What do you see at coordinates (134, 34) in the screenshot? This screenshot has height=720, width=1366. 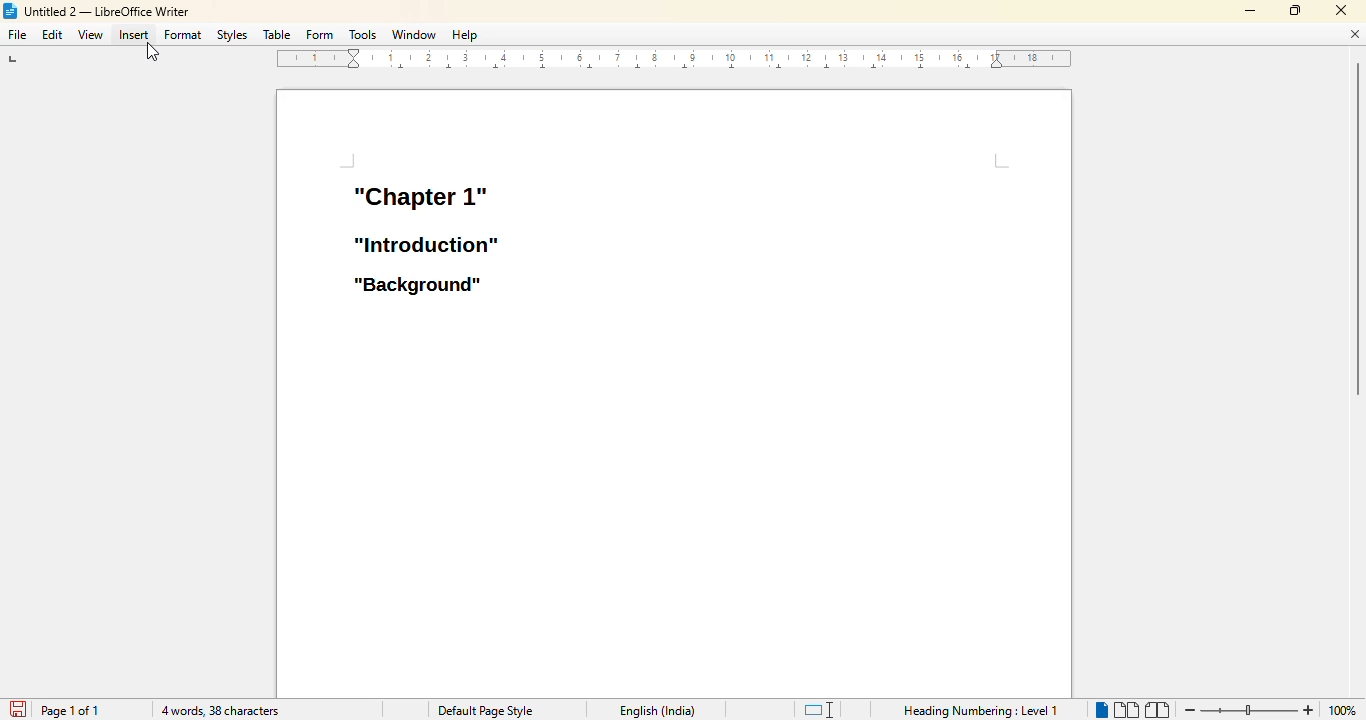 I see `insert` at bounding box center [134, 34].